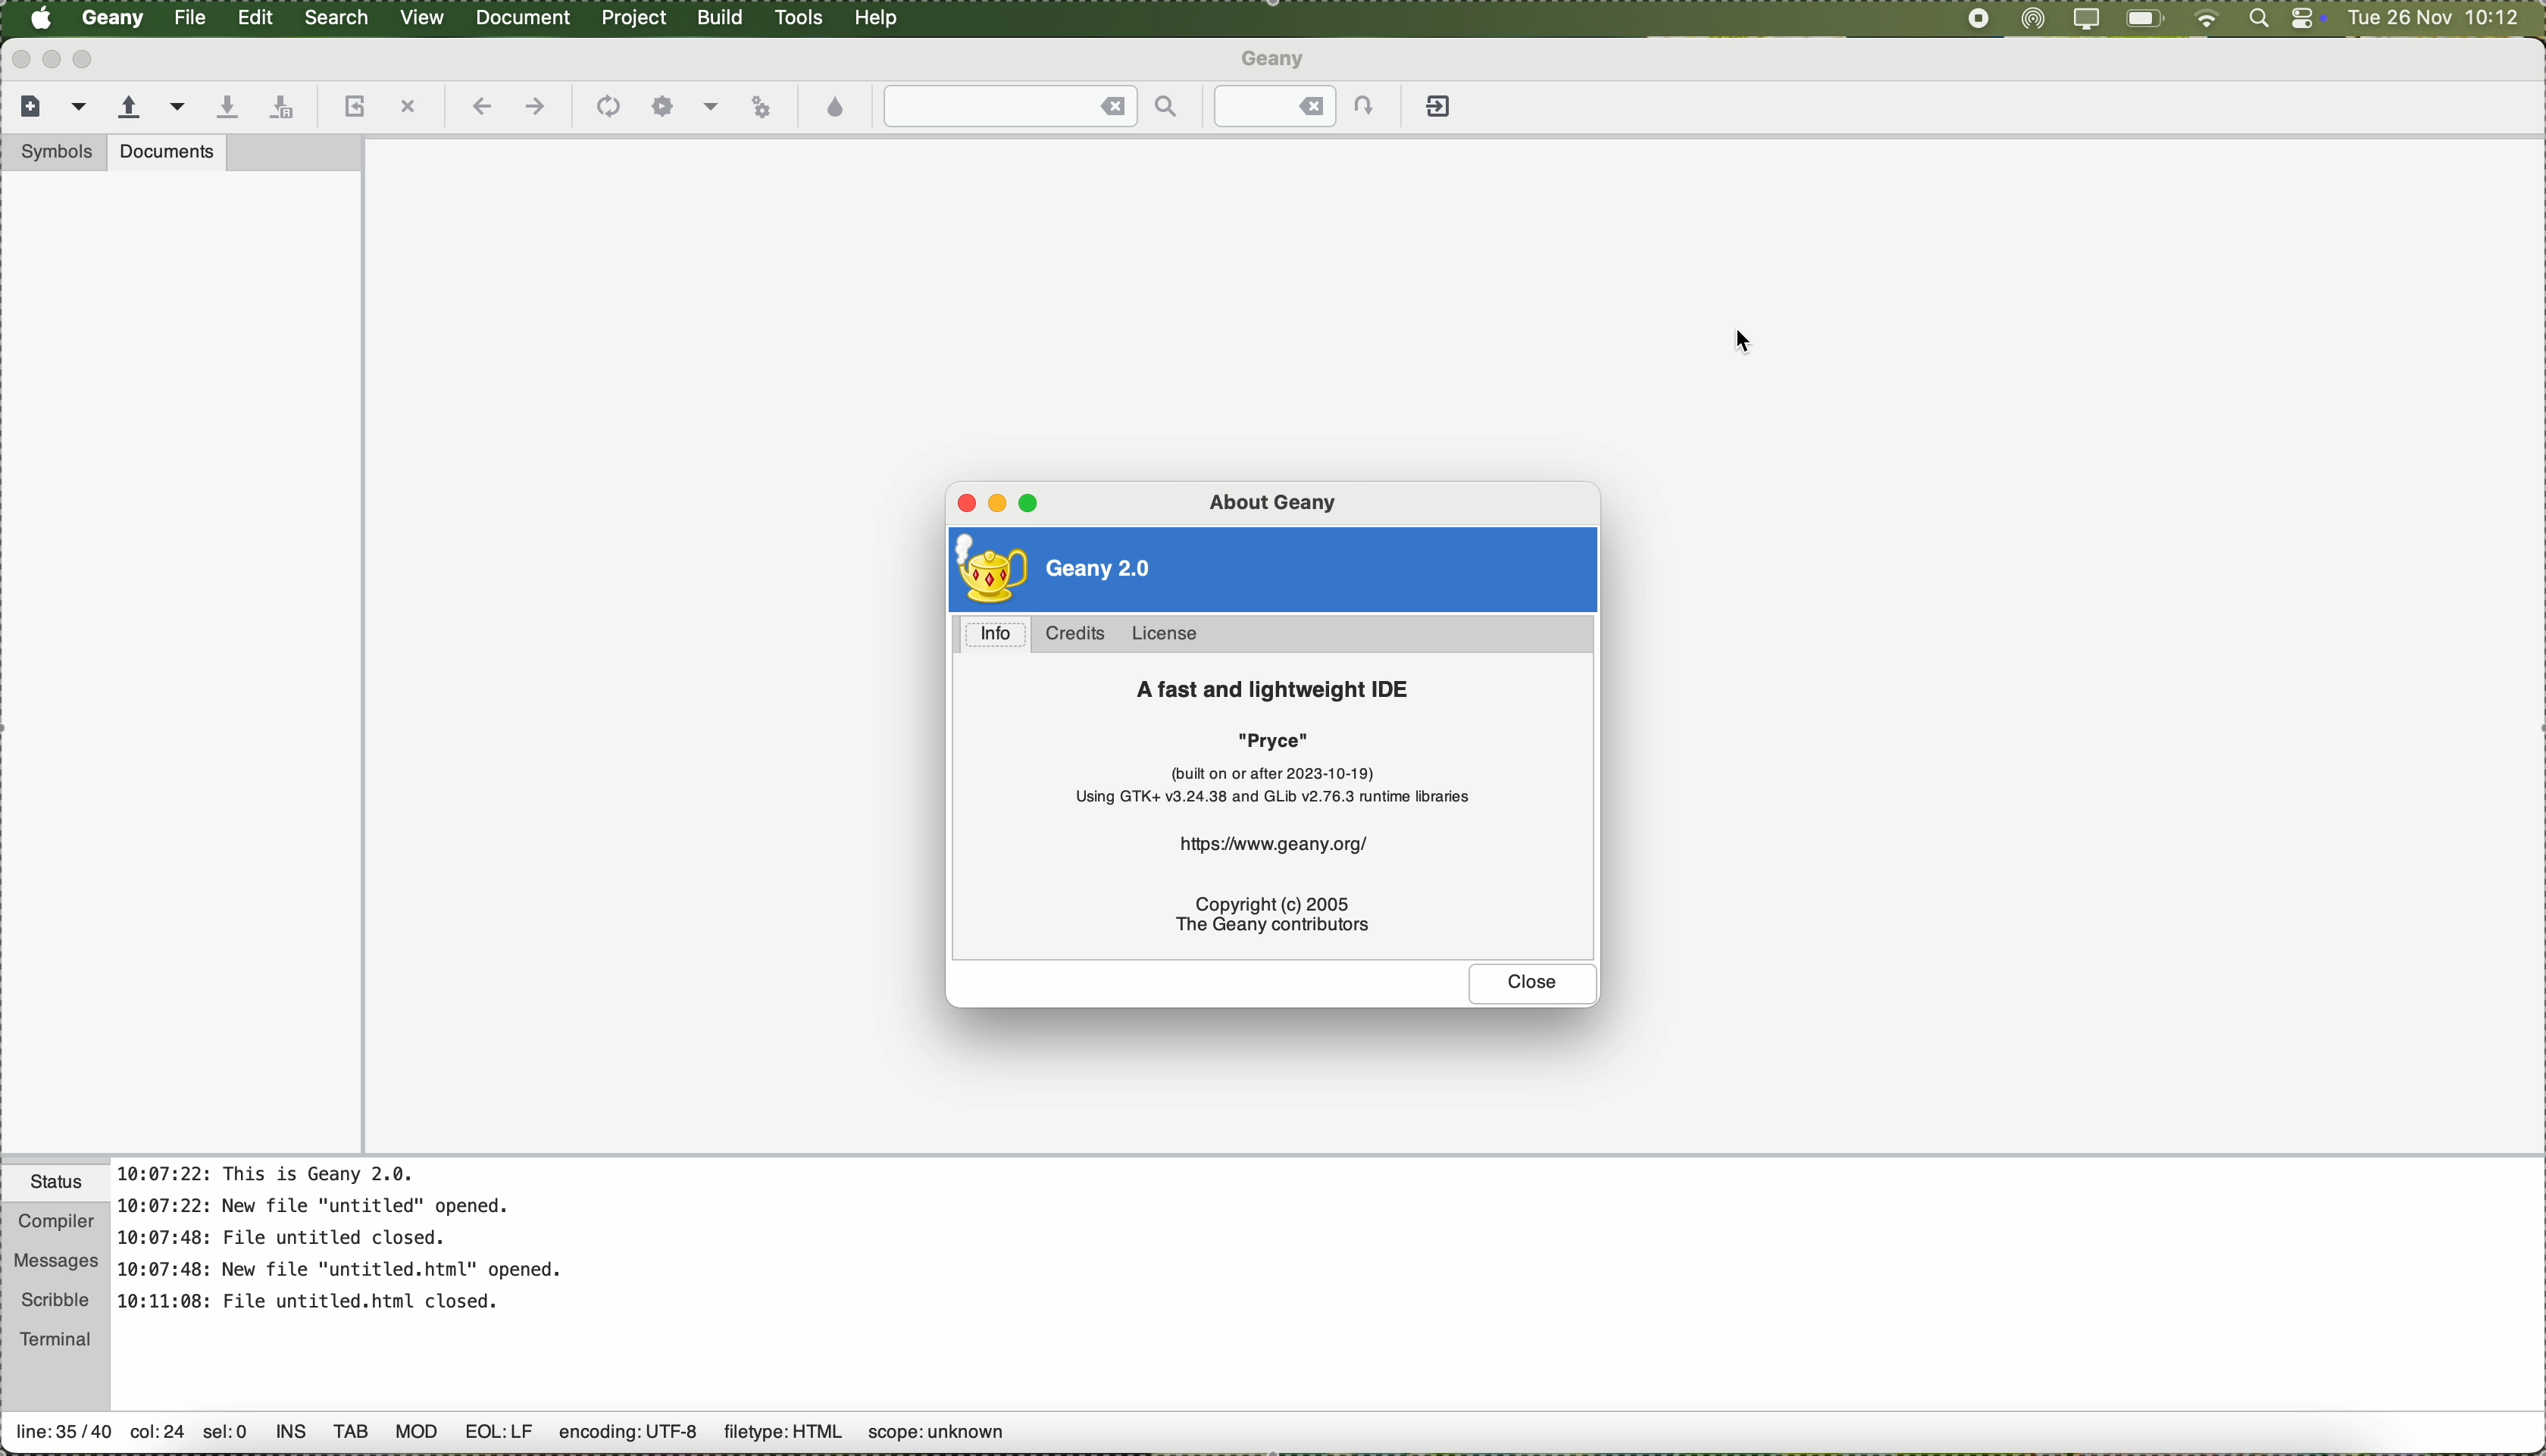 The width and height of the screenshot is (2546, 1456). I want to click on about Geany pop-up, so click(1276, 498).